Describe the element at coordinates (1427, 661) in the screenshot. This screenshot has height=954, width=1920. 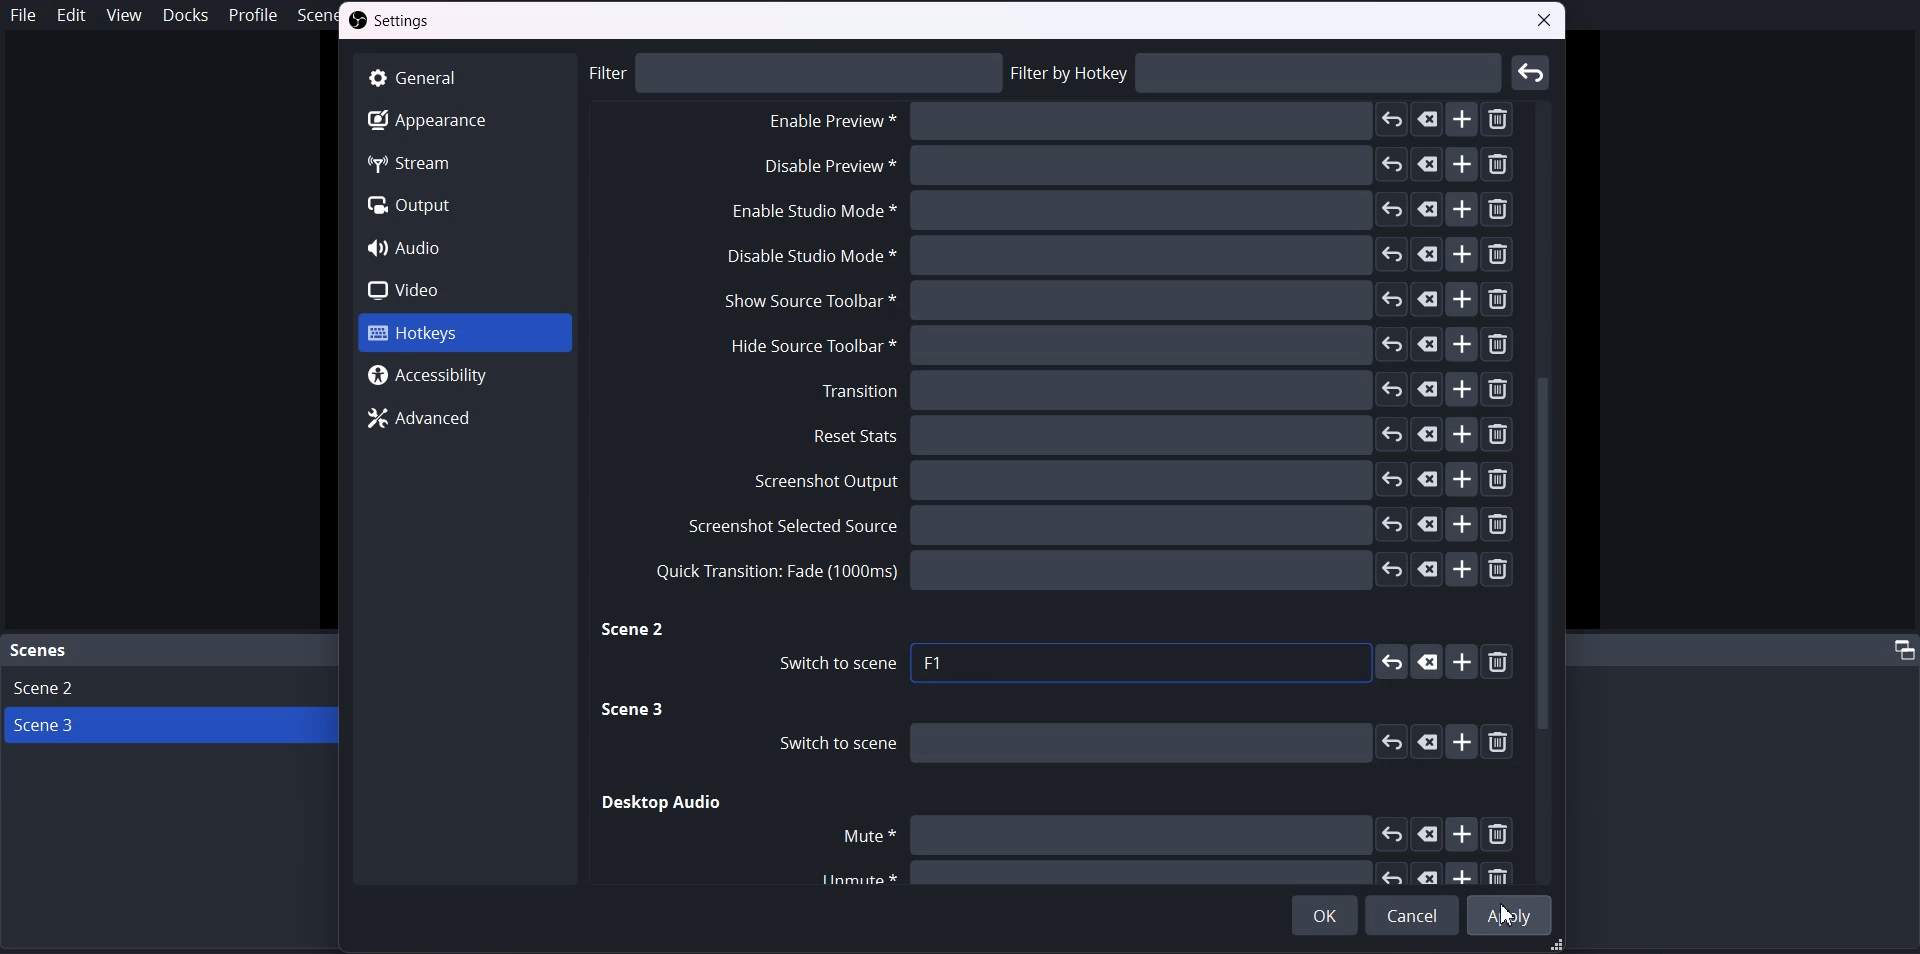
I see `cancel` at that location.